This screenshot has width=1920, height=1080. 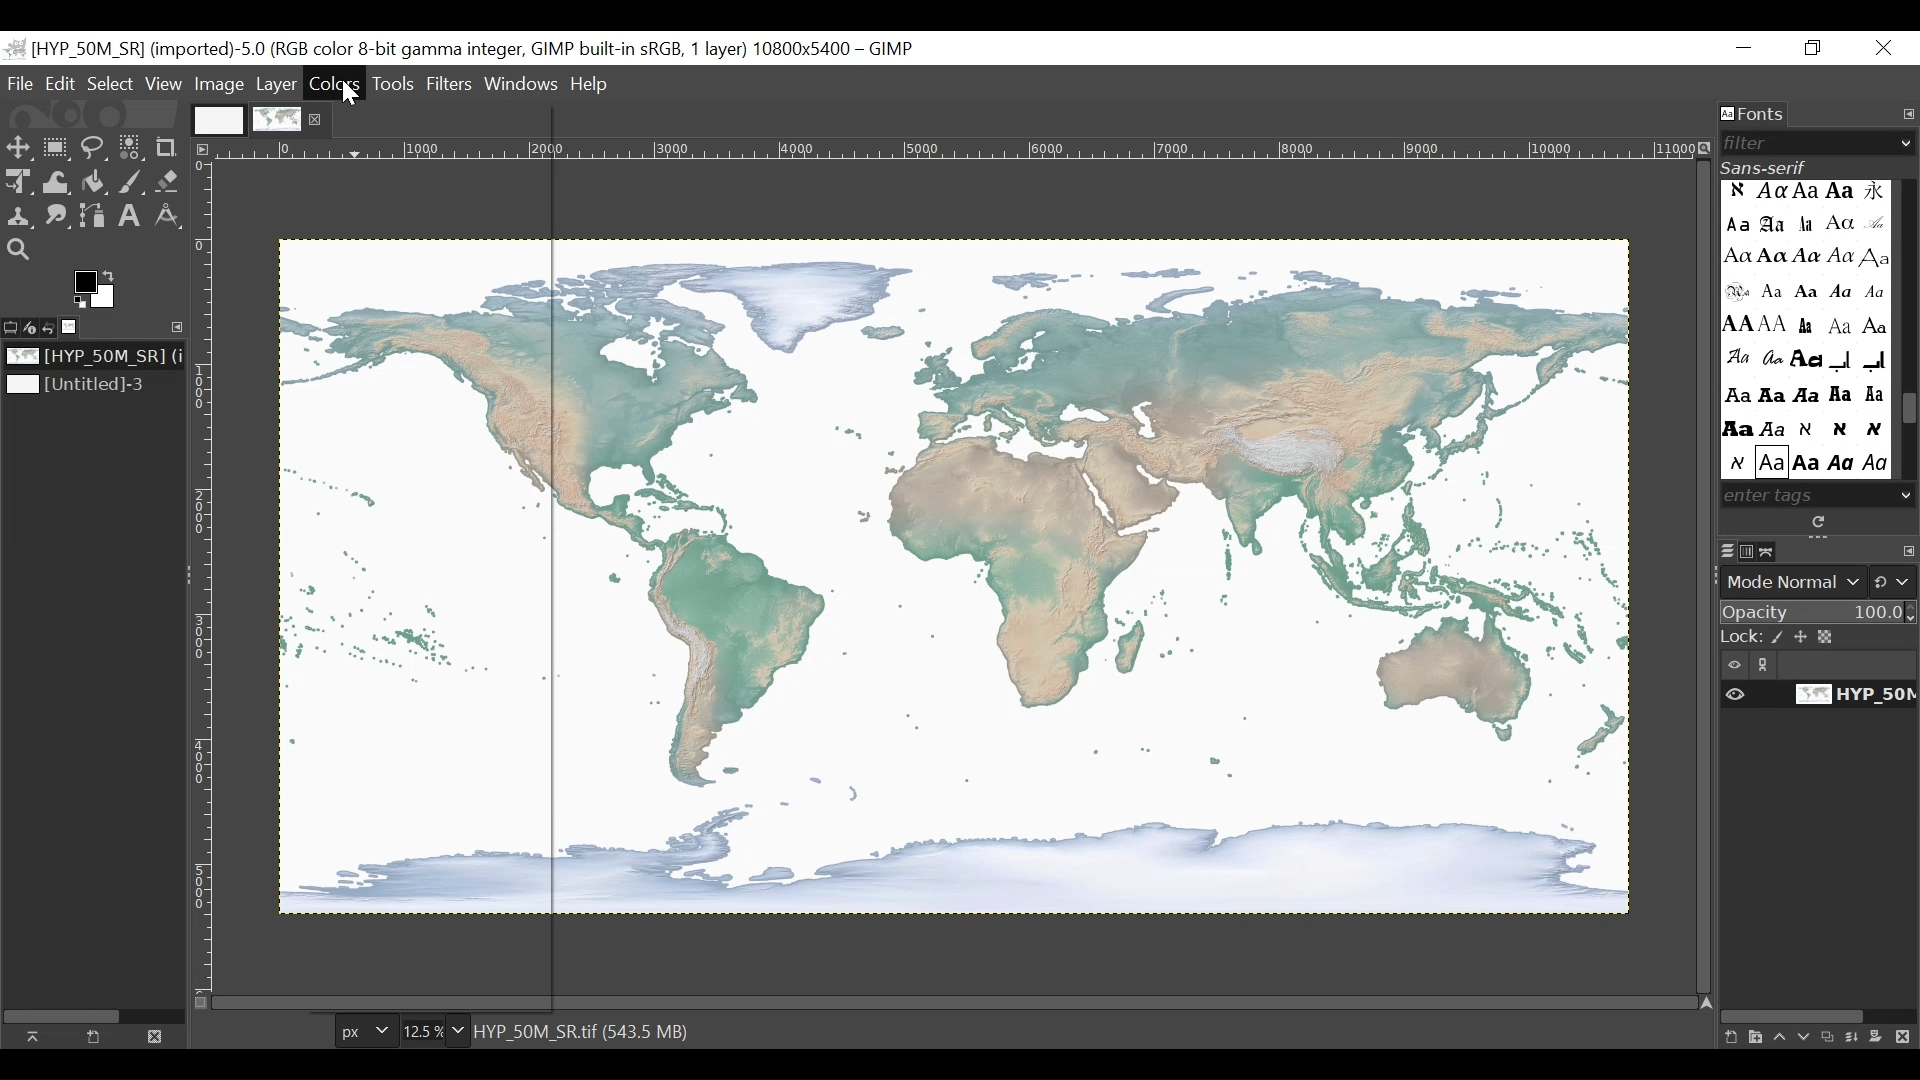 I want to click on Select, so click(x=110, y=84).